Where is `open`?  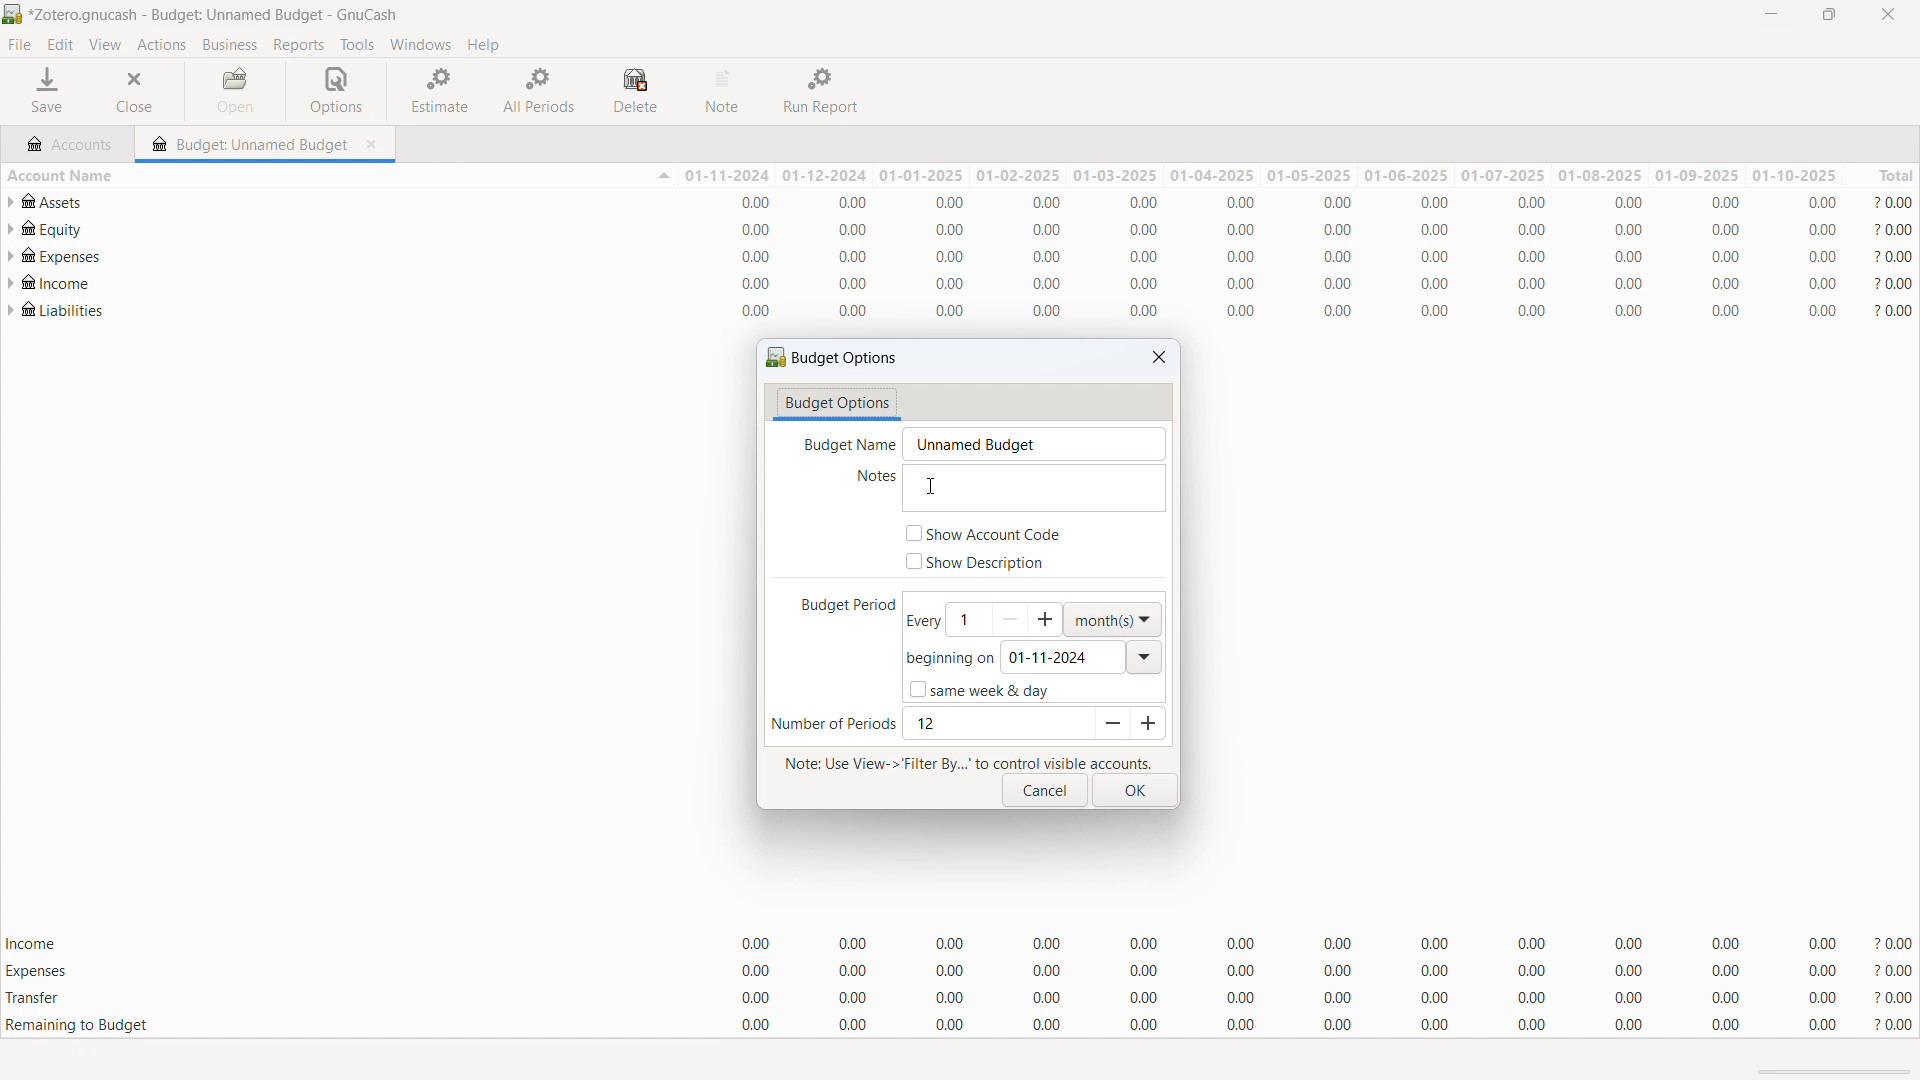 open is located at coordinates (236, 91).